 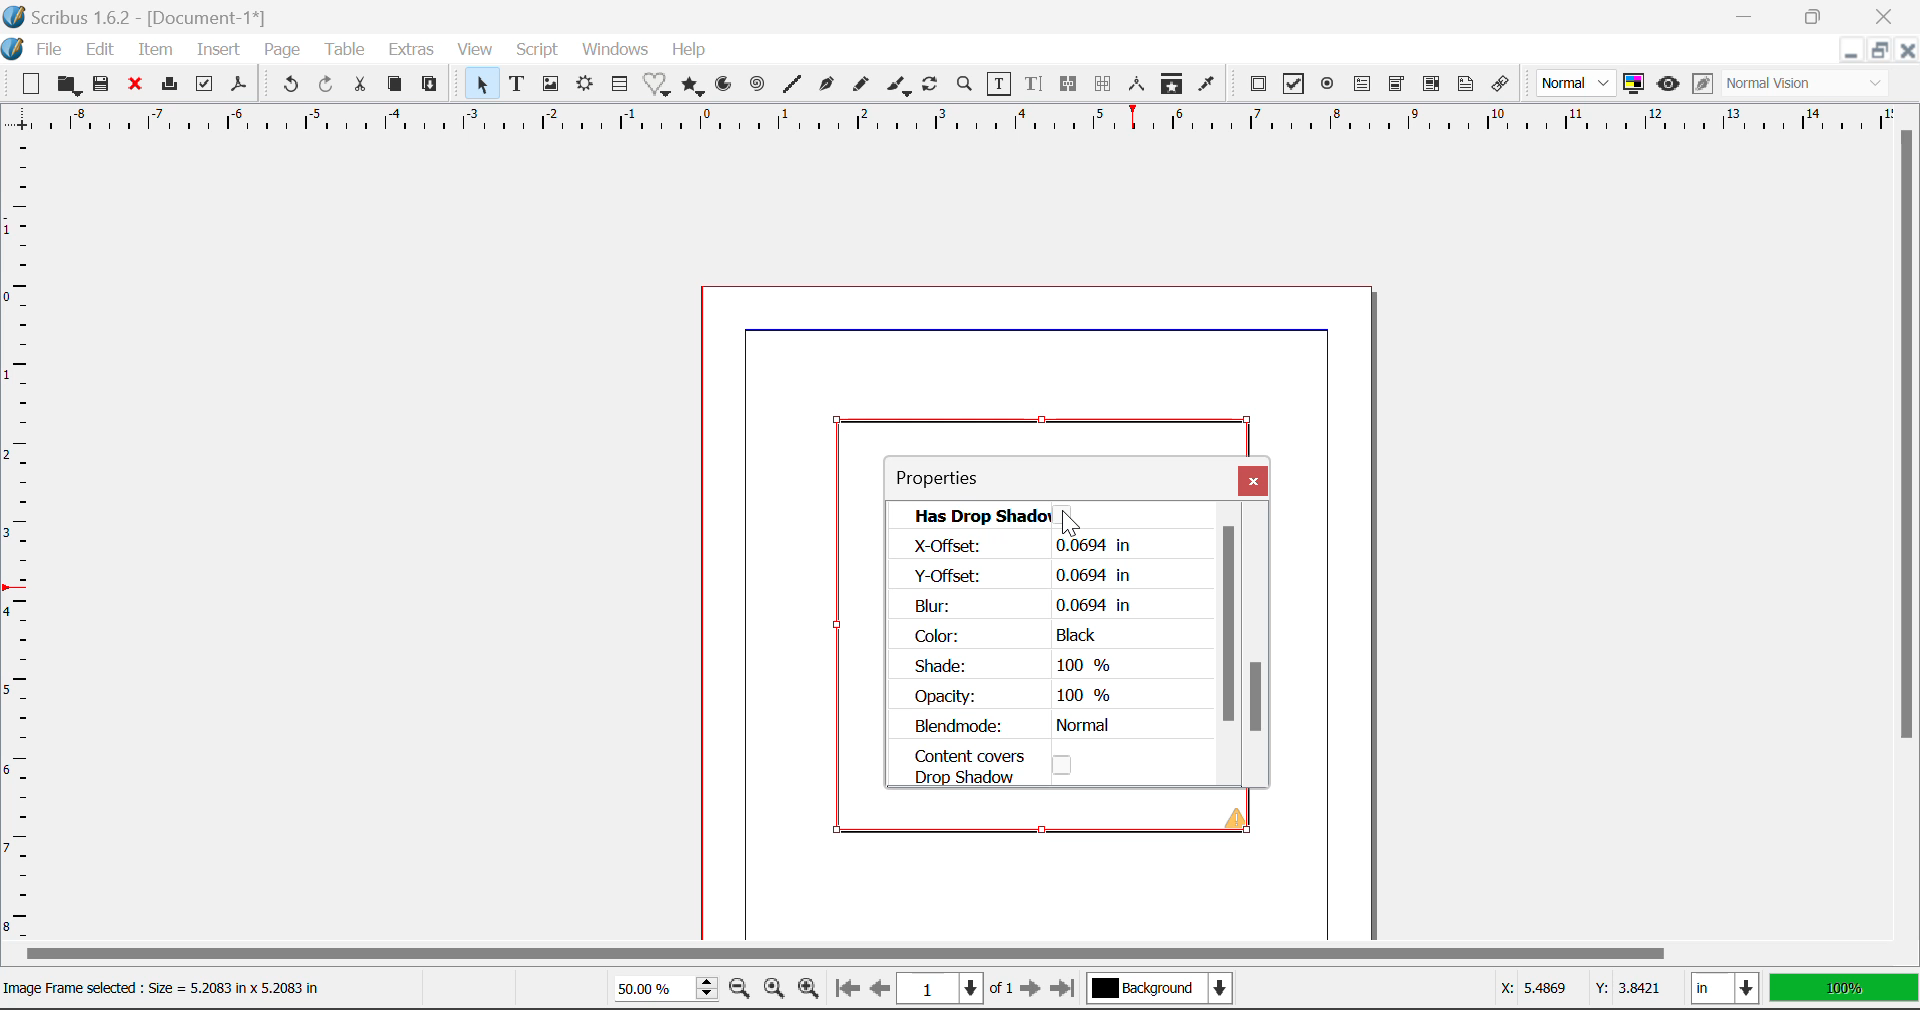 I want to click on Cut, so click(x=360, y=86).